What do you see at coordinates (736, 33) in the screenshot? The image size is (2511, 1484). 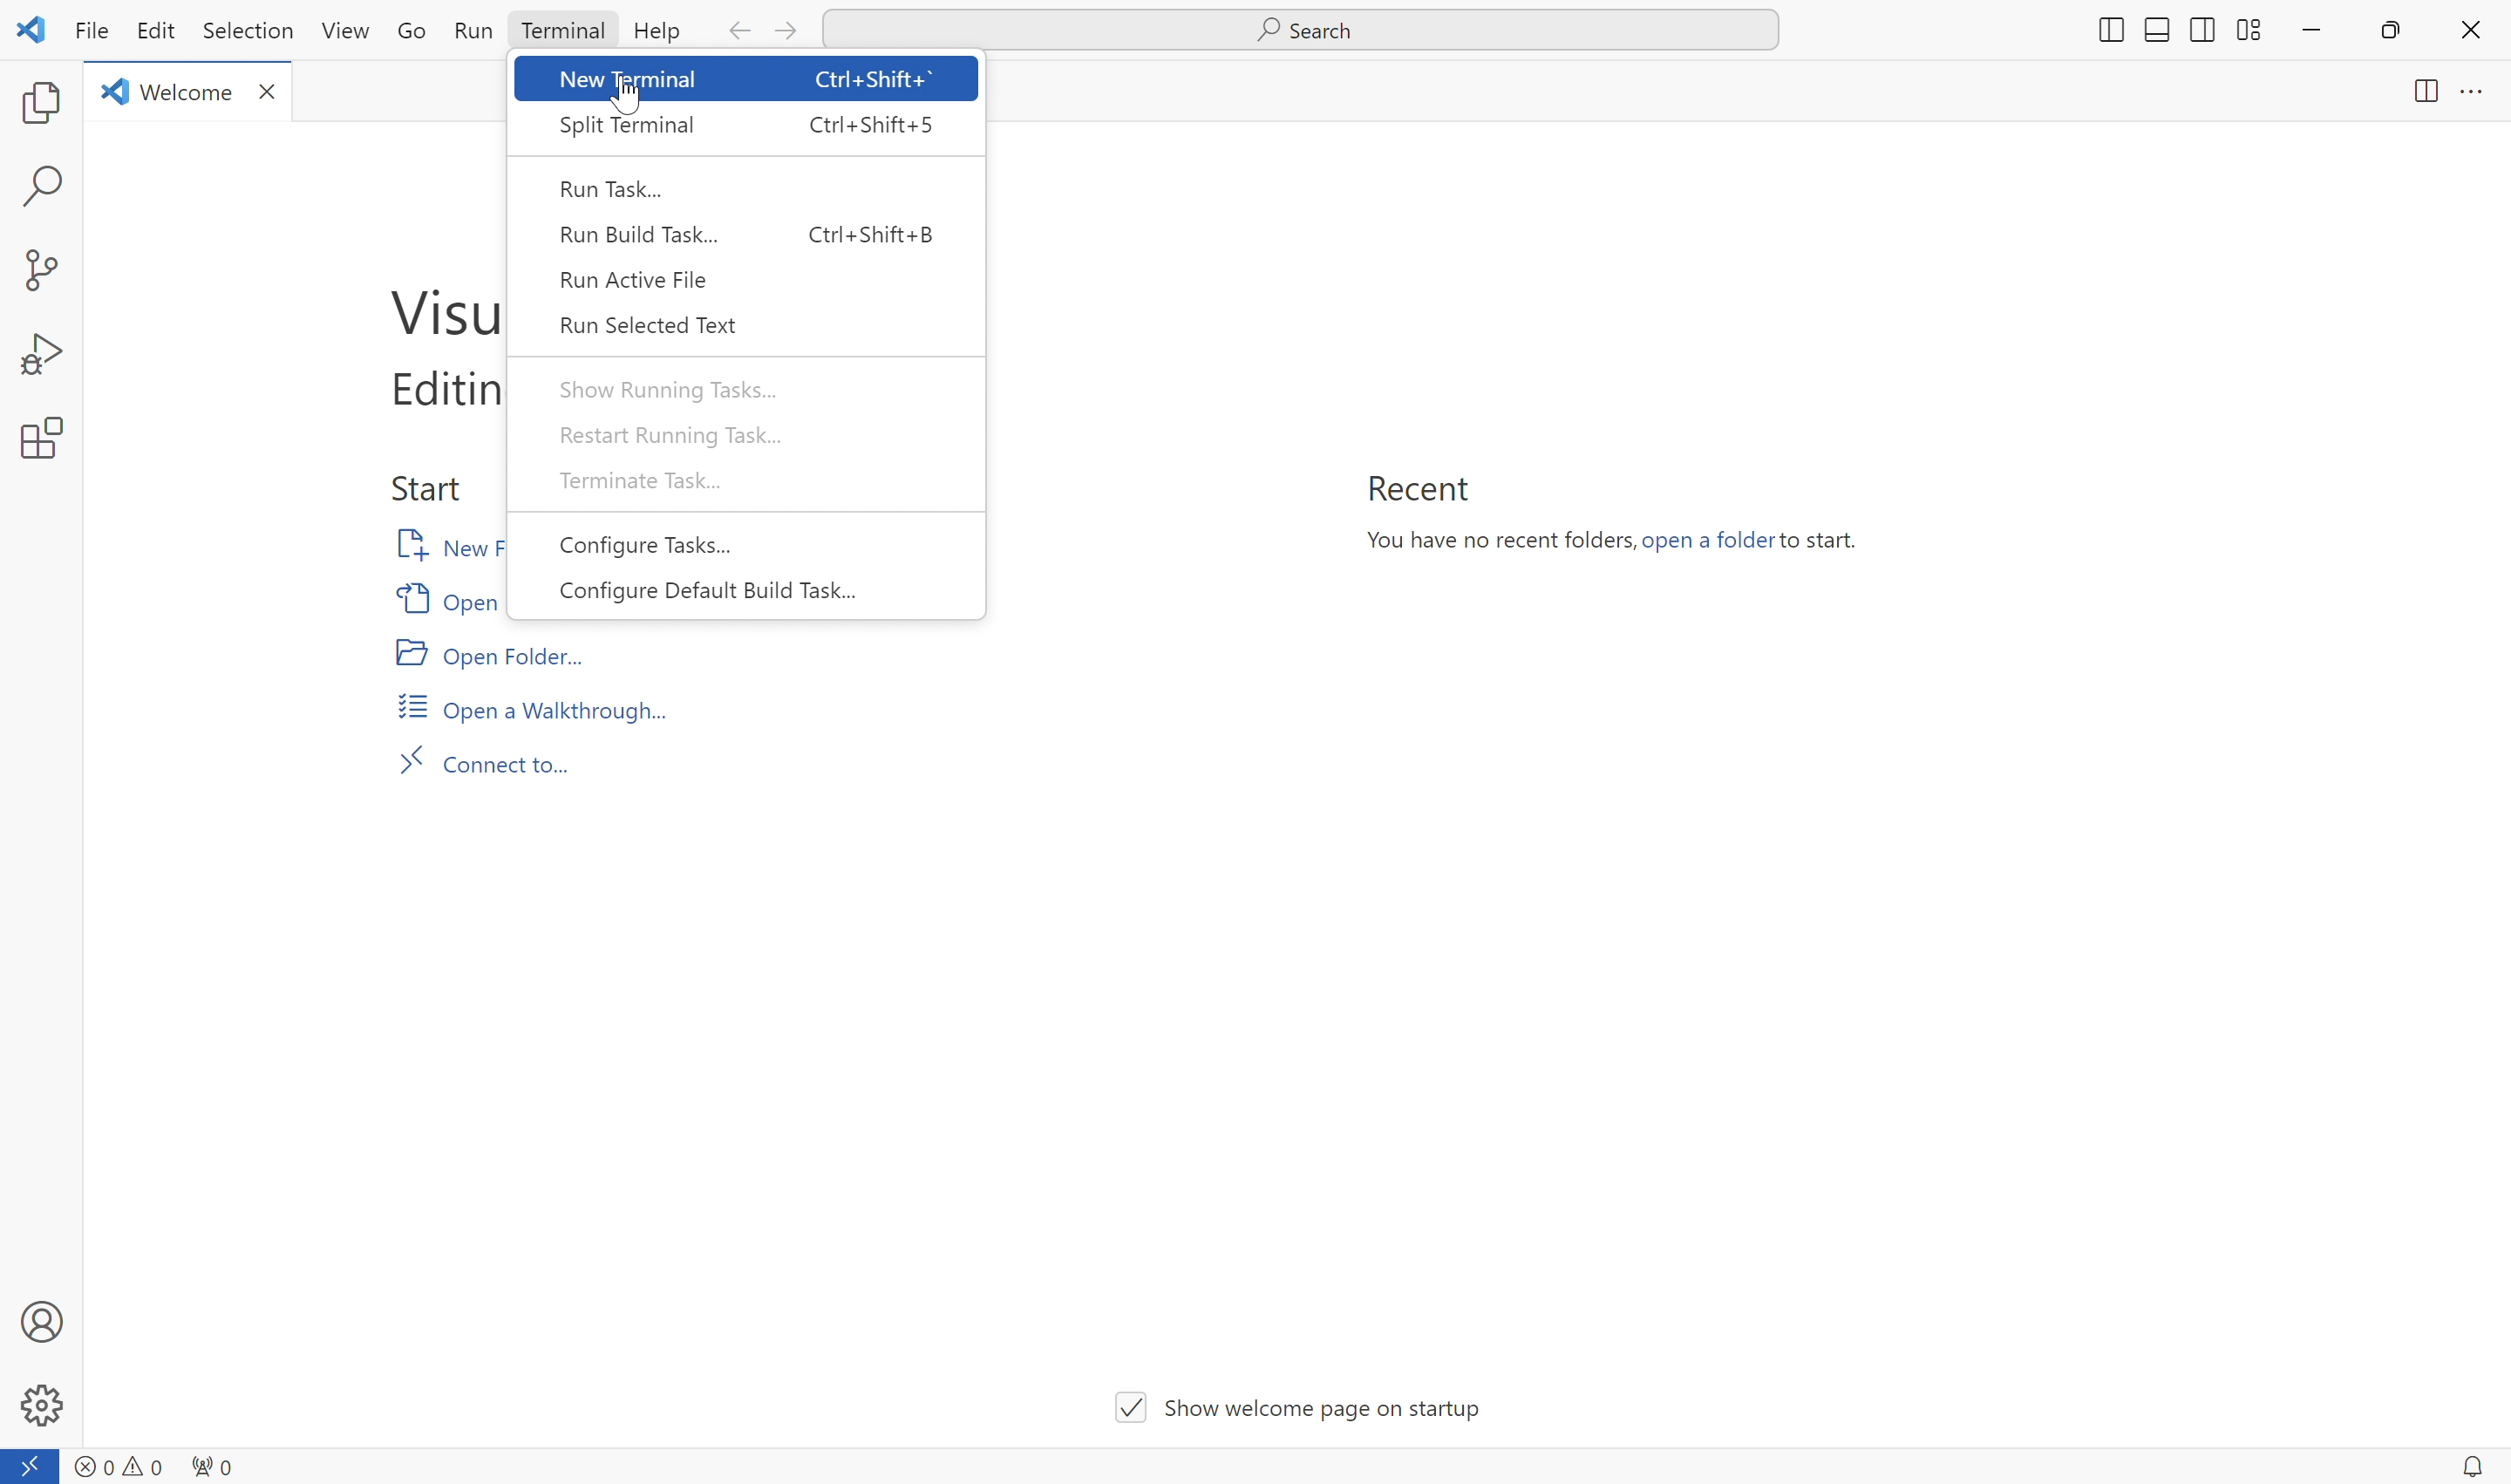 I see `back` at bounding box center [736, 33].